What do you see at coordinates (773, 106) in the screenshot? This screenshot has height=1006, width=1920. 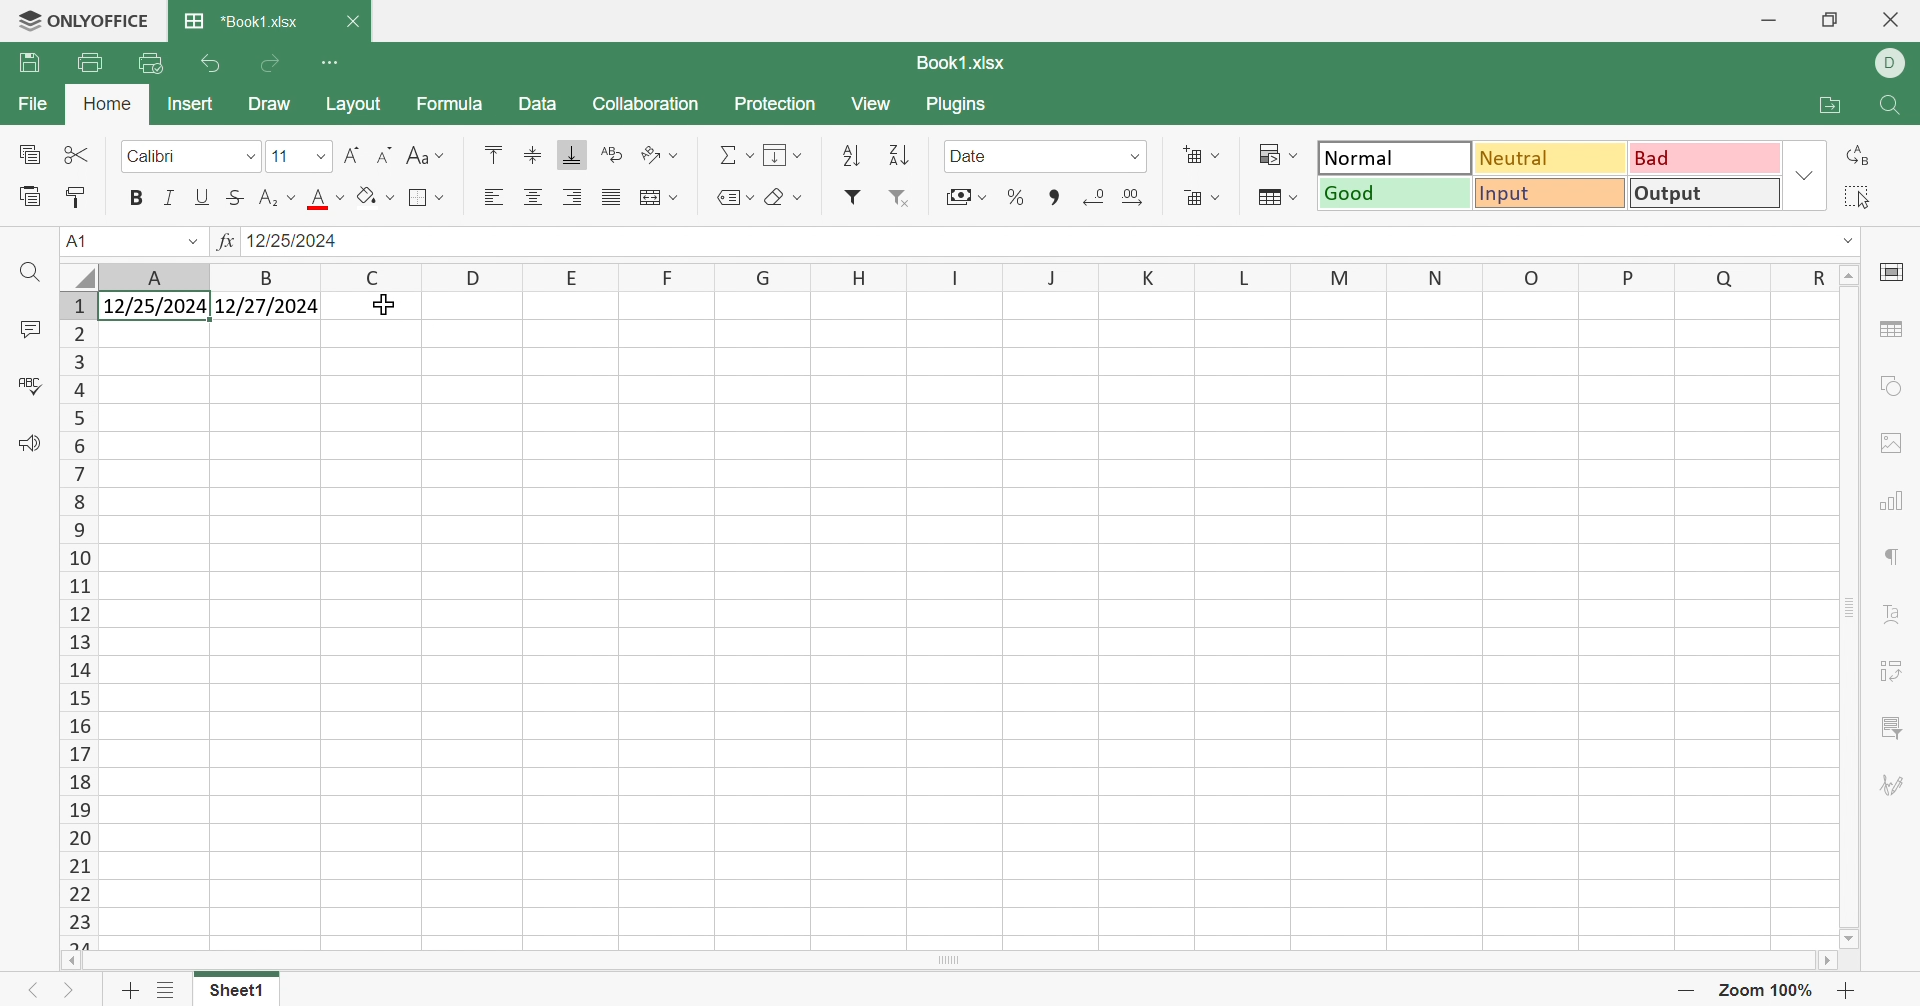 I see `Protection` at bounding box center [773, 106].